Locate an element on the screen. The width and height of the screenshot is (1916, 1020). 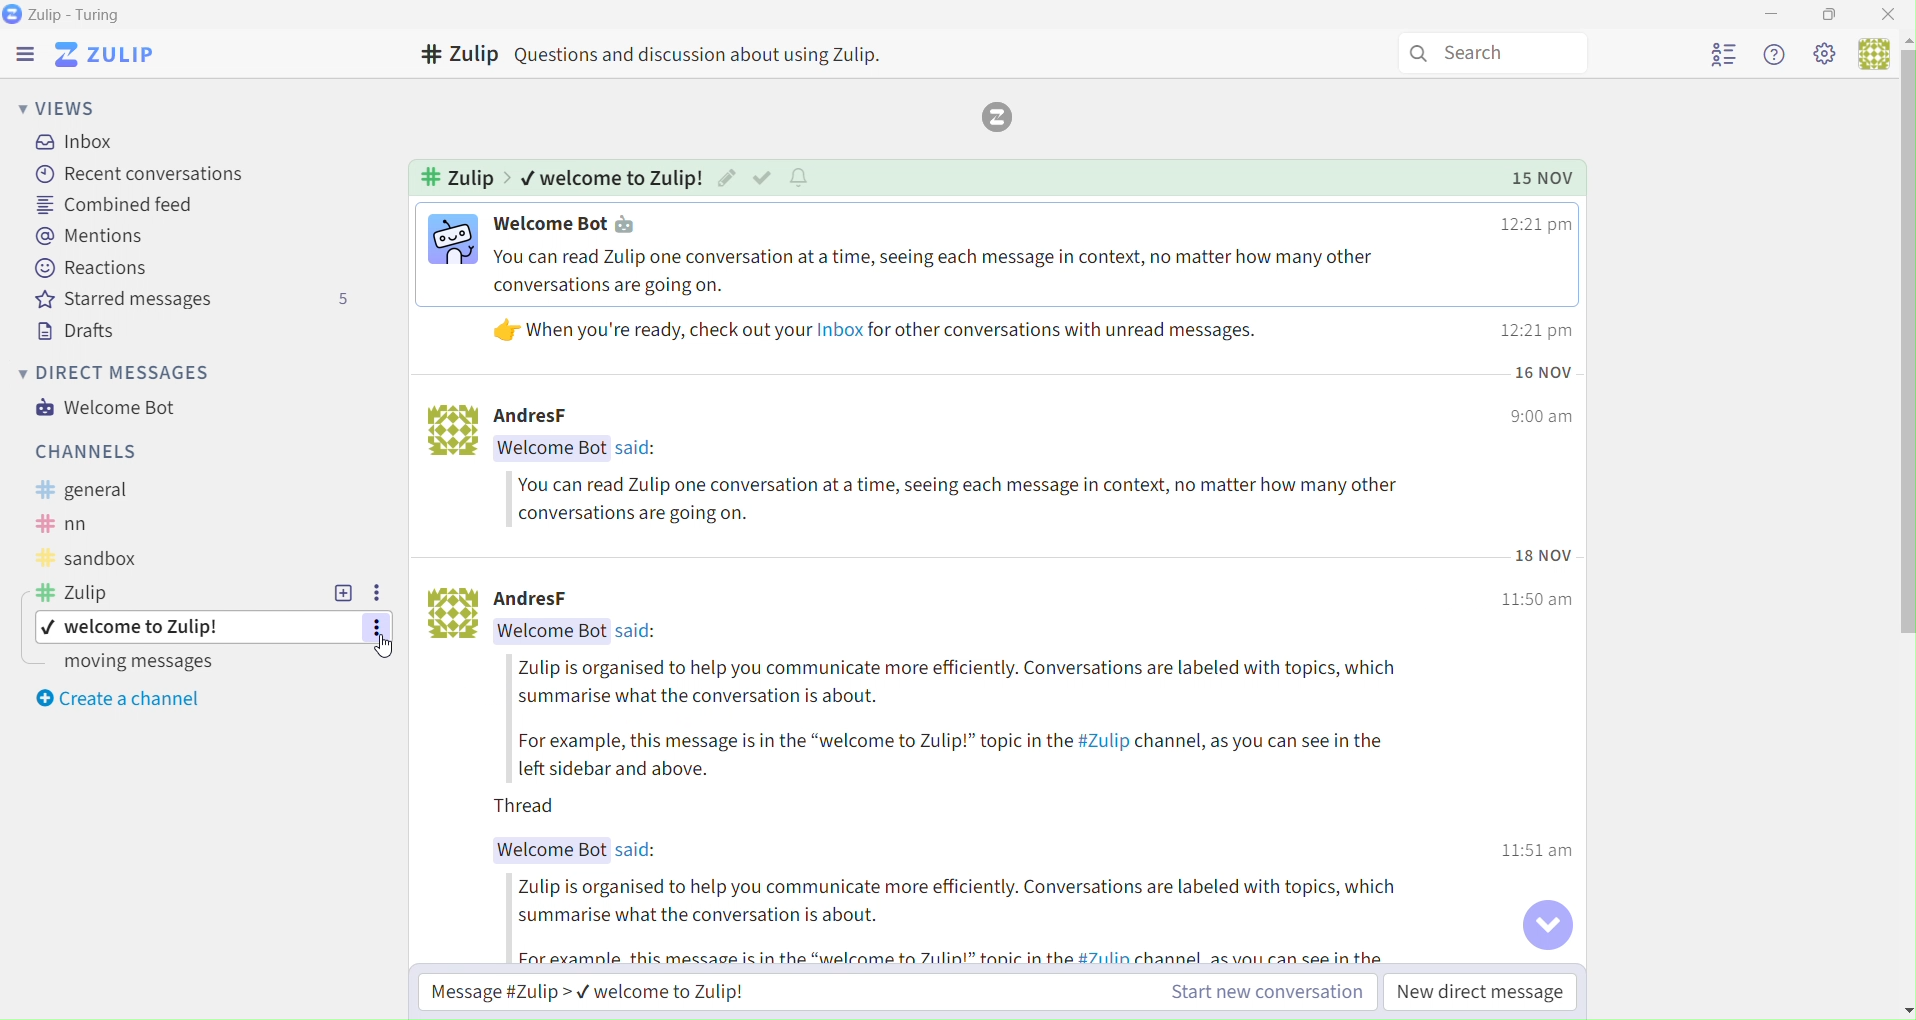
Zulip is located at coordinates (20, 55).